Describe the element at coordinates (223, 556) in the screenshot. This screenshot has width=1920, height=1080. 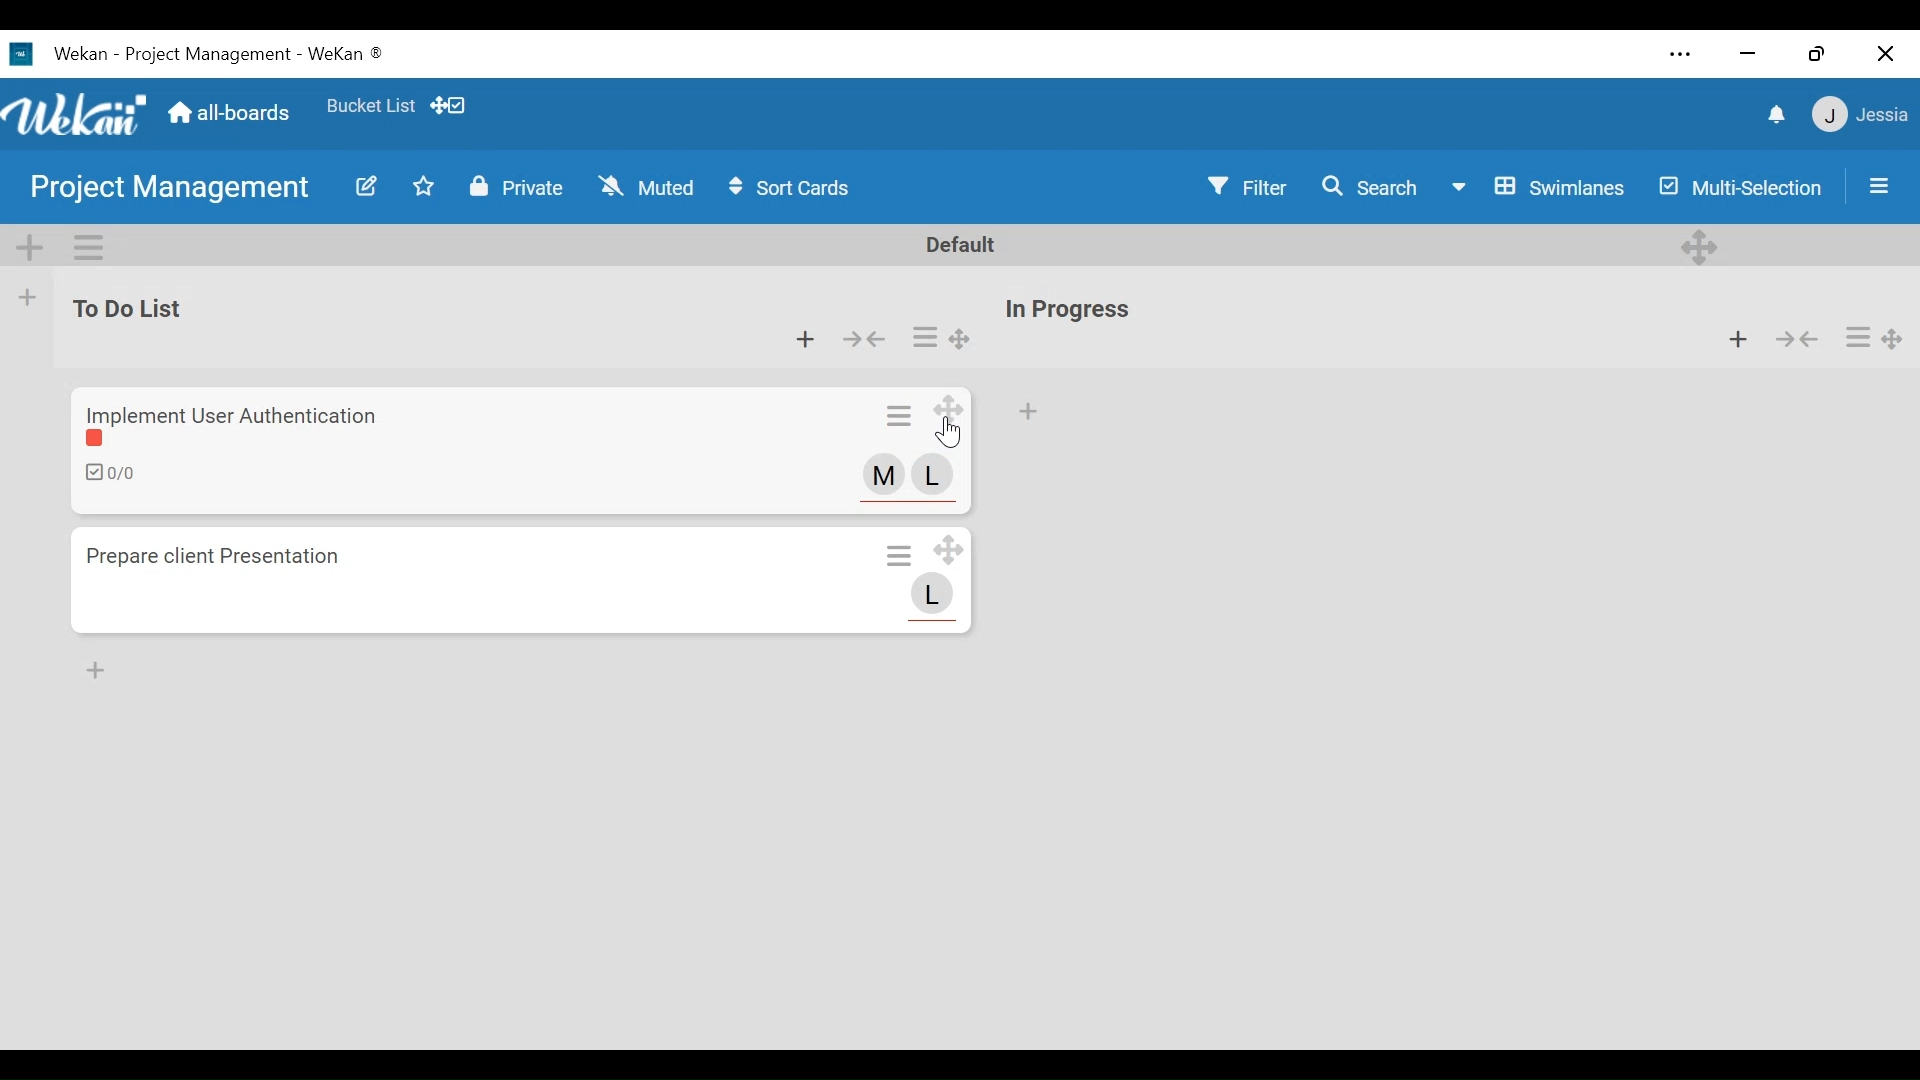
I see `Card Title` at that location.